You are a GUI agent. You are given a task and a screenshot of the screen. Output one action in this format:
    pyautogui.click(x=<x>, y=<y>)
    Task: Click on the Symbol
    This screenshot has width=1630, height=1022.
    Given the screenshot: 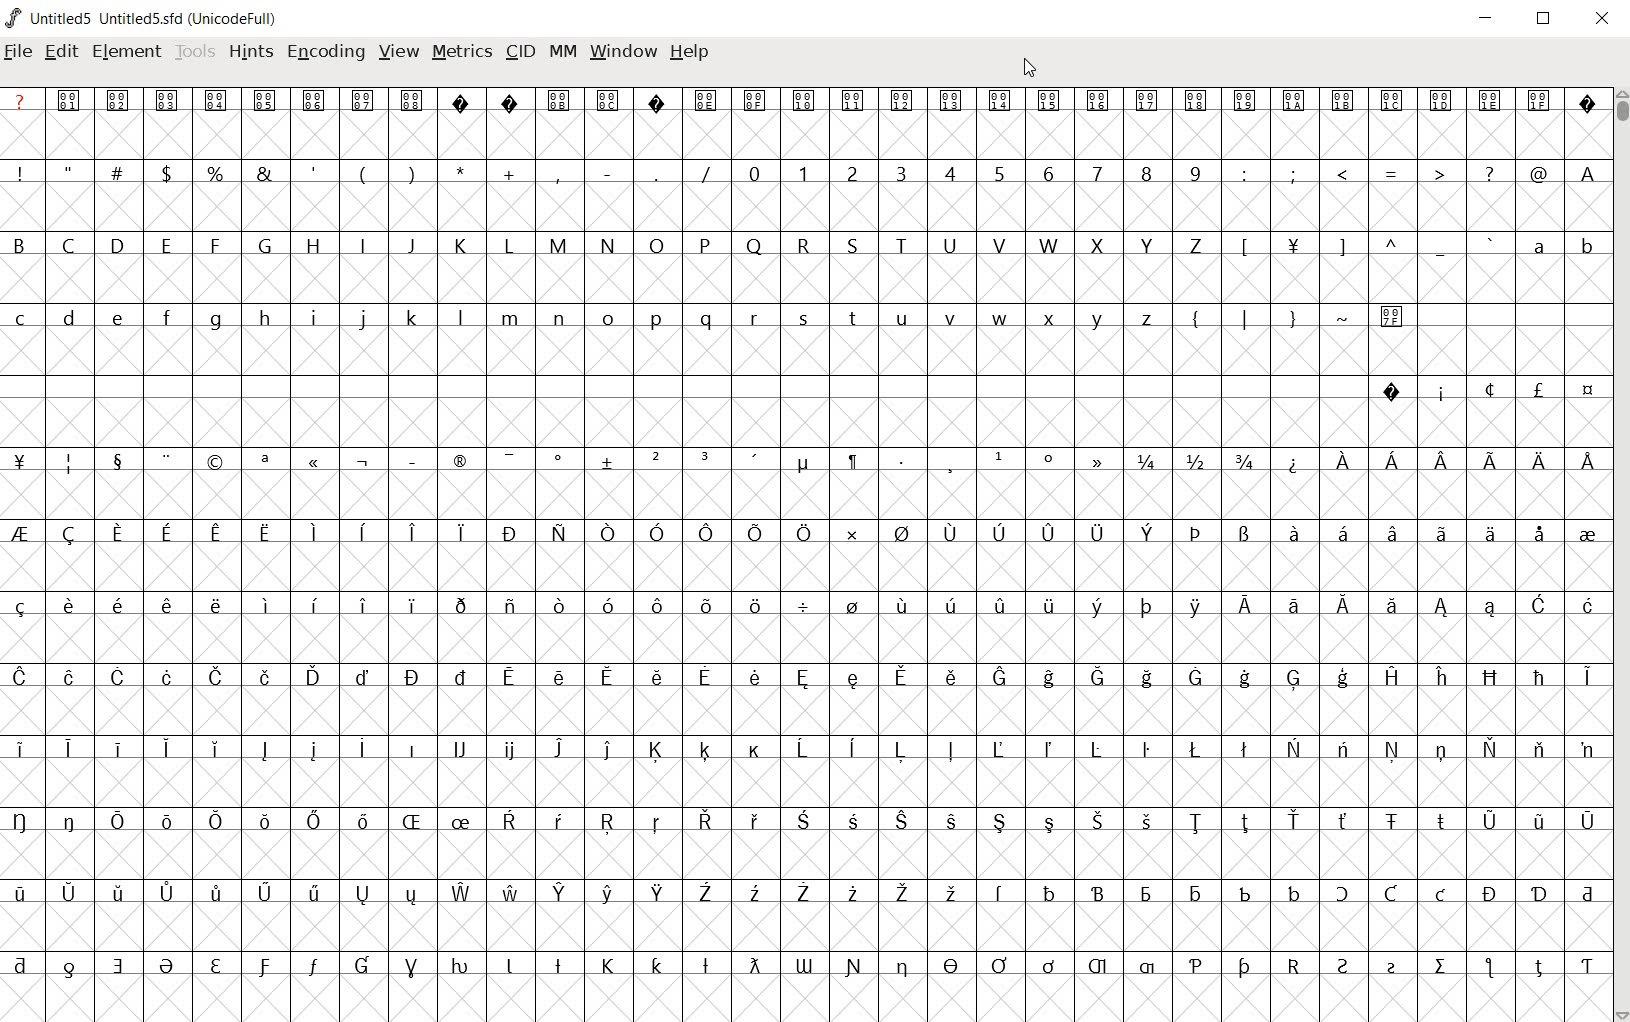 What is the action you would take?
    pyautogui.click(x=1394, y=315)
    